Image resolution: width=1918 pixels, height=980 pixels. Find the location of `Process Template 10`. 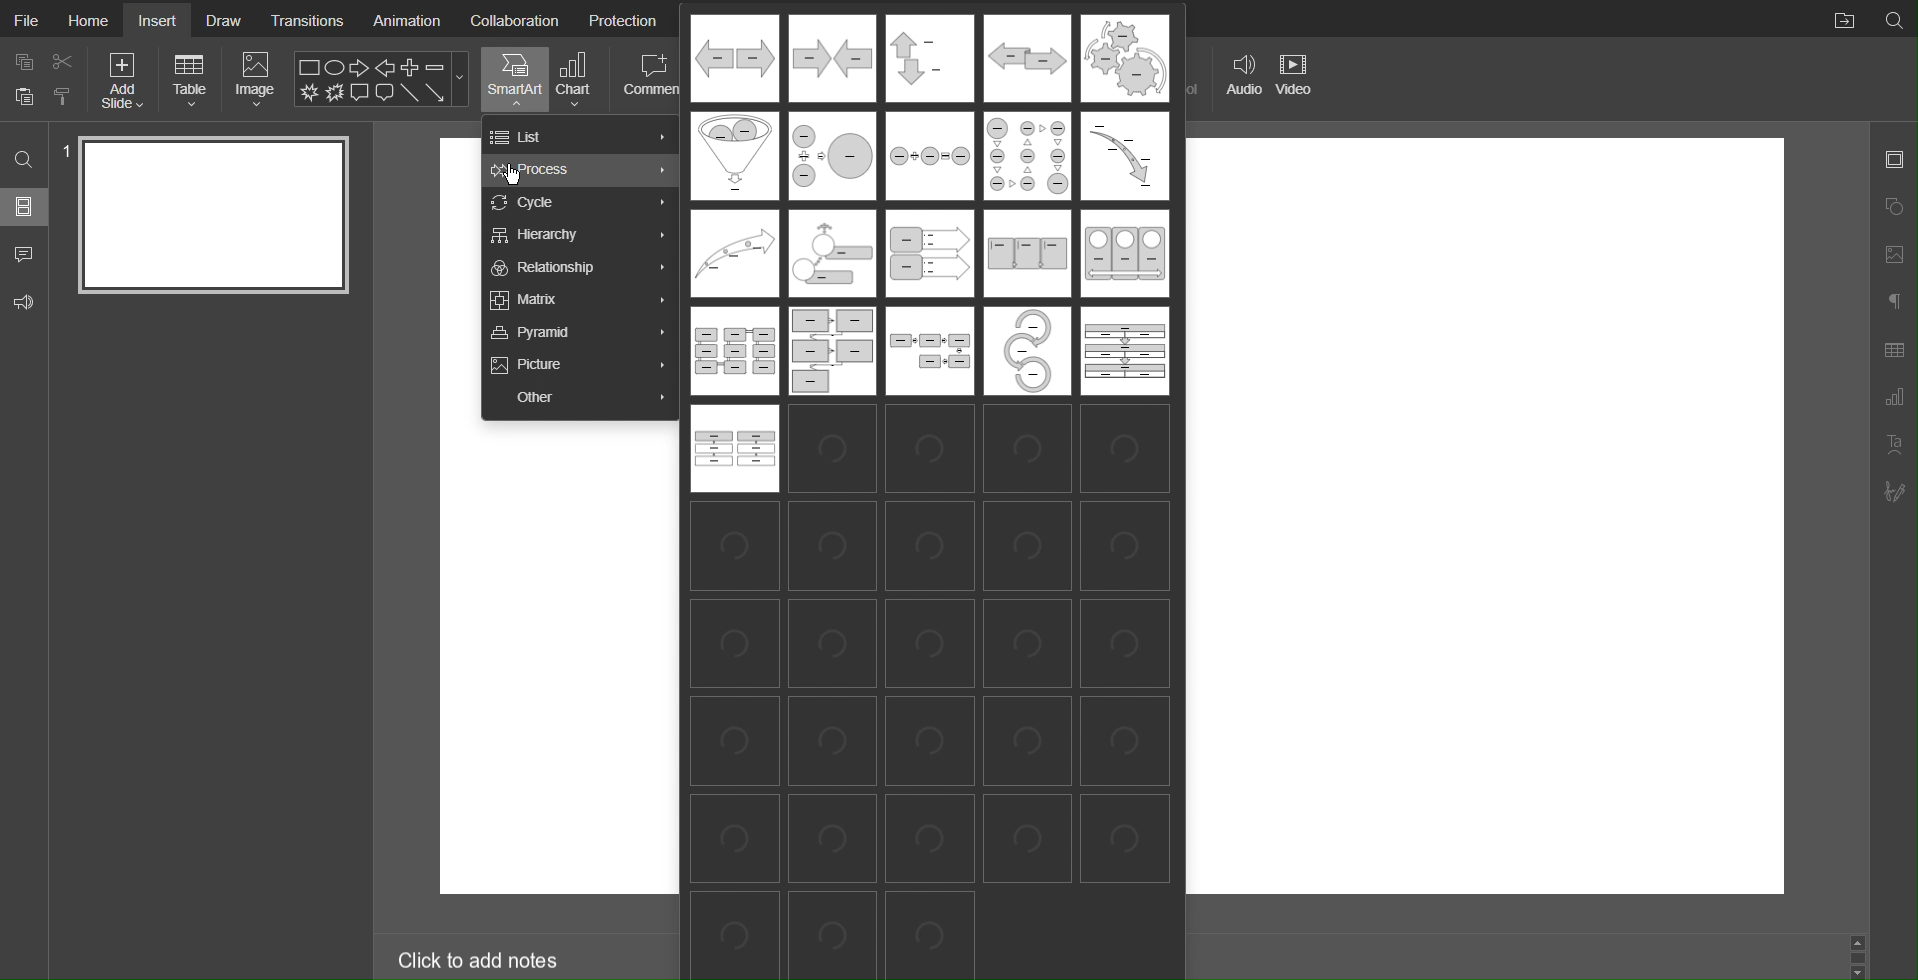

Process Template 10 is located at coordinates (1125, 158).